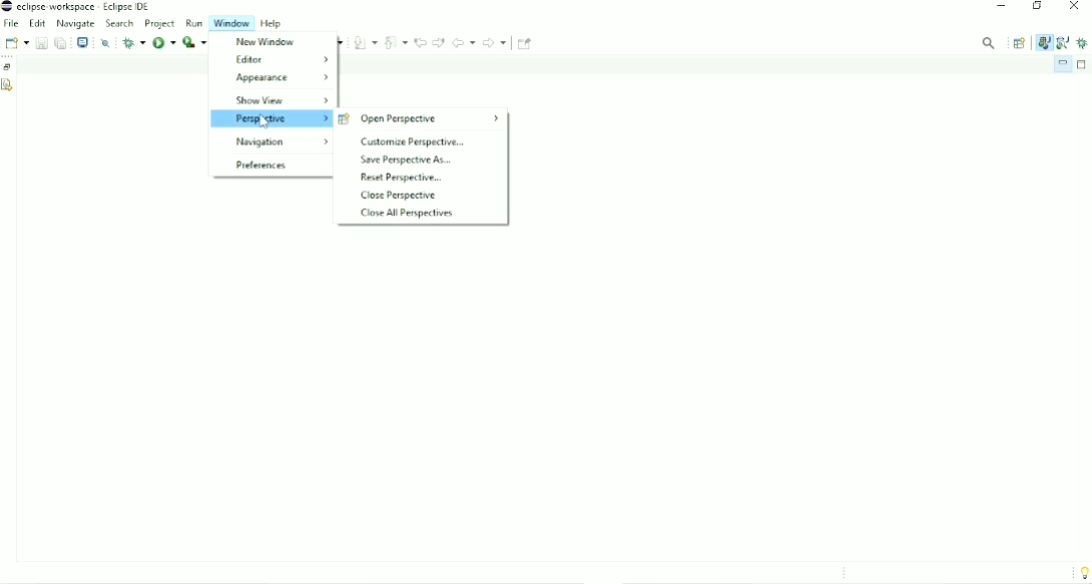 This screenshot has height=584, width=1092. Describe the element at coordinates (84, 42) in the screenshot. I see `Open a terminal` at that location.